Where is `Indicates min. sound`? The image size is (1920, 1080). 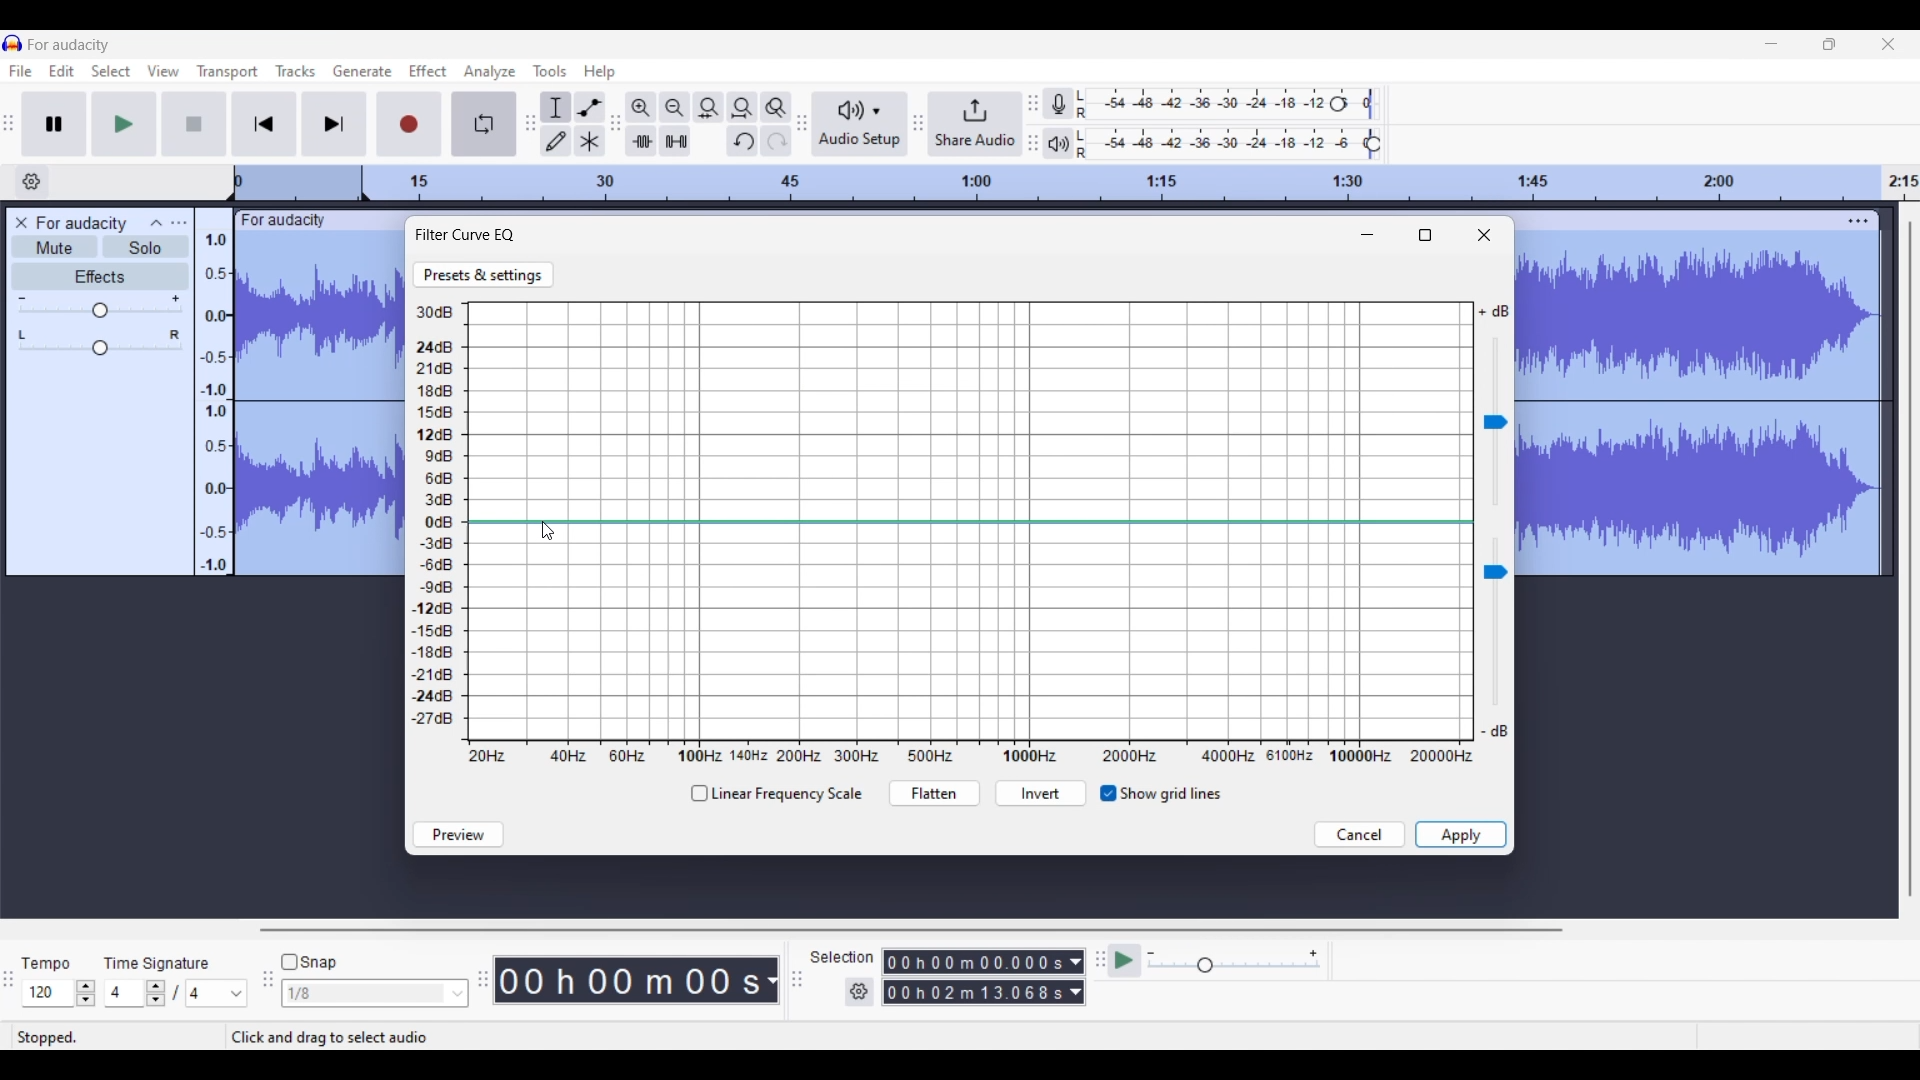 Indicates min. sound is located at coordinates (1494, 731).